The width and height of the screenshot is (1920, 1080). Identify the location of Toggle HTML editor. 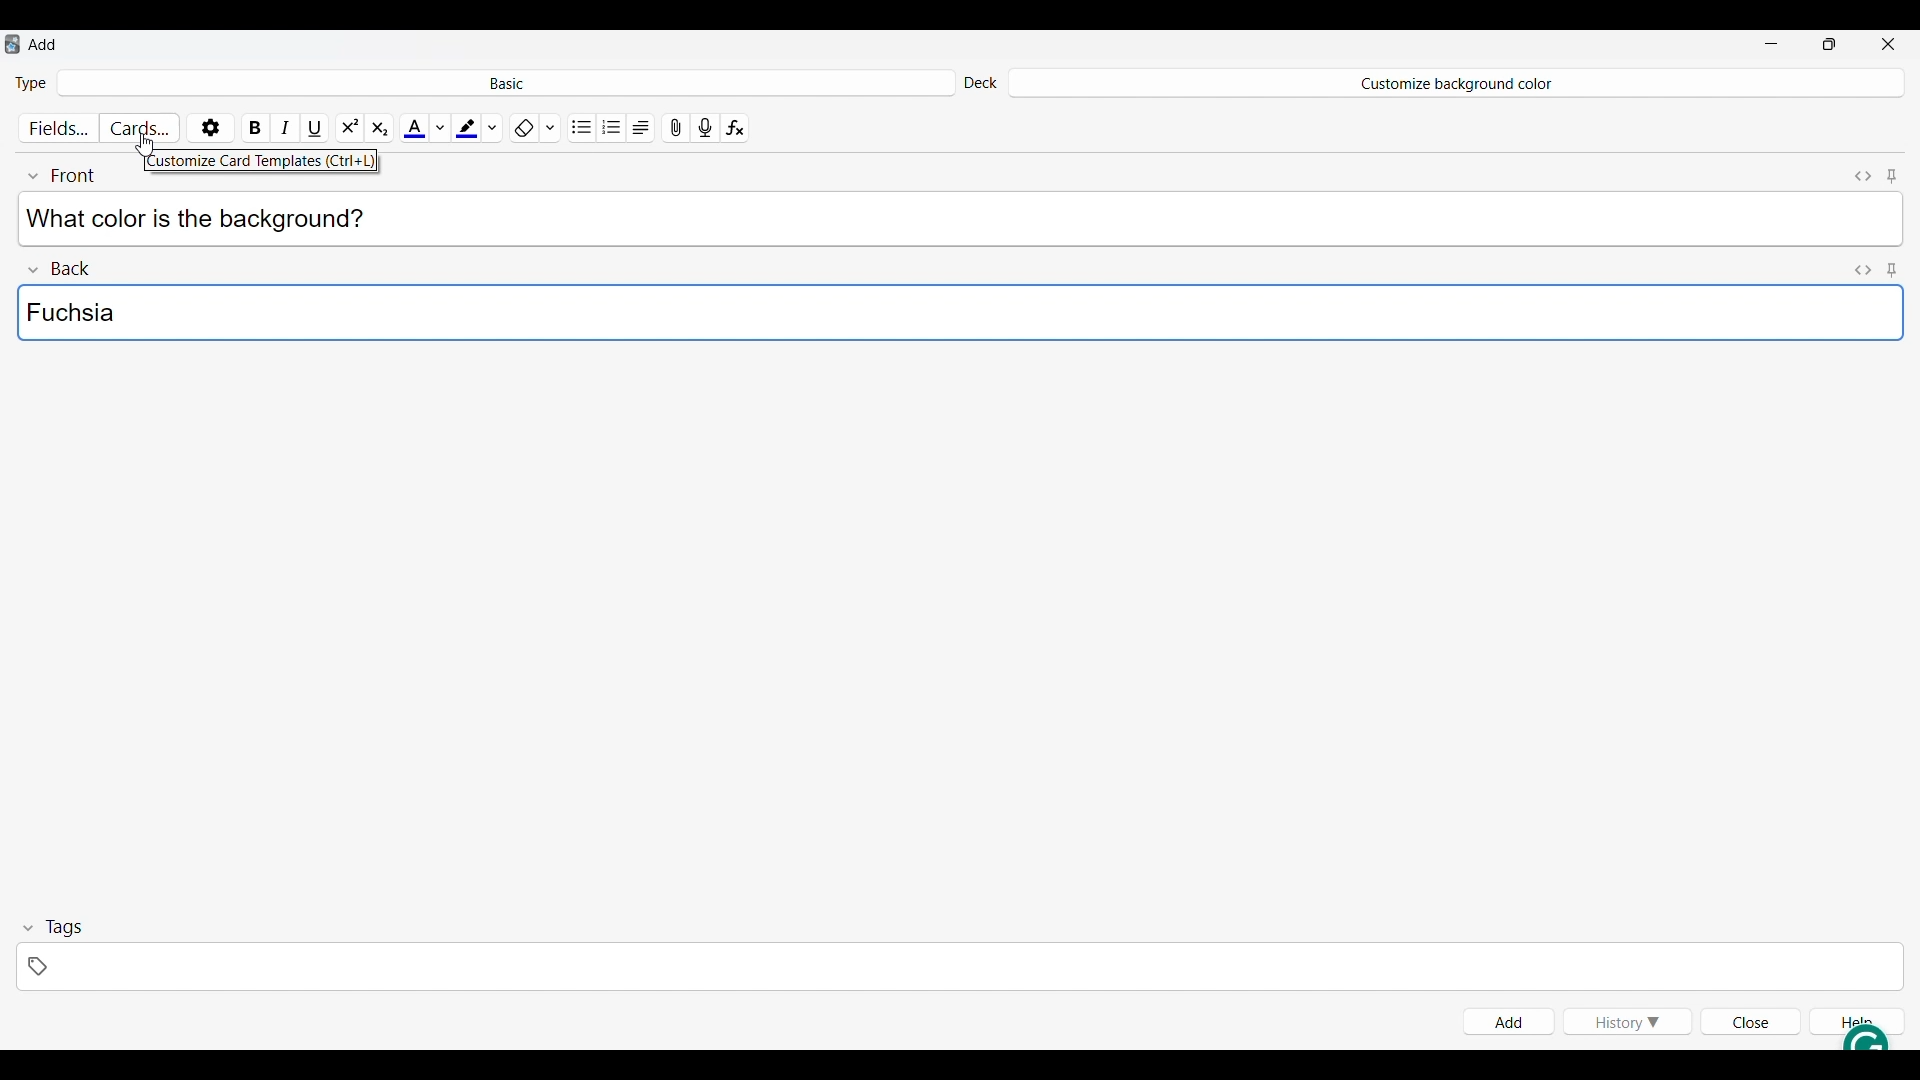
(1864, 268).